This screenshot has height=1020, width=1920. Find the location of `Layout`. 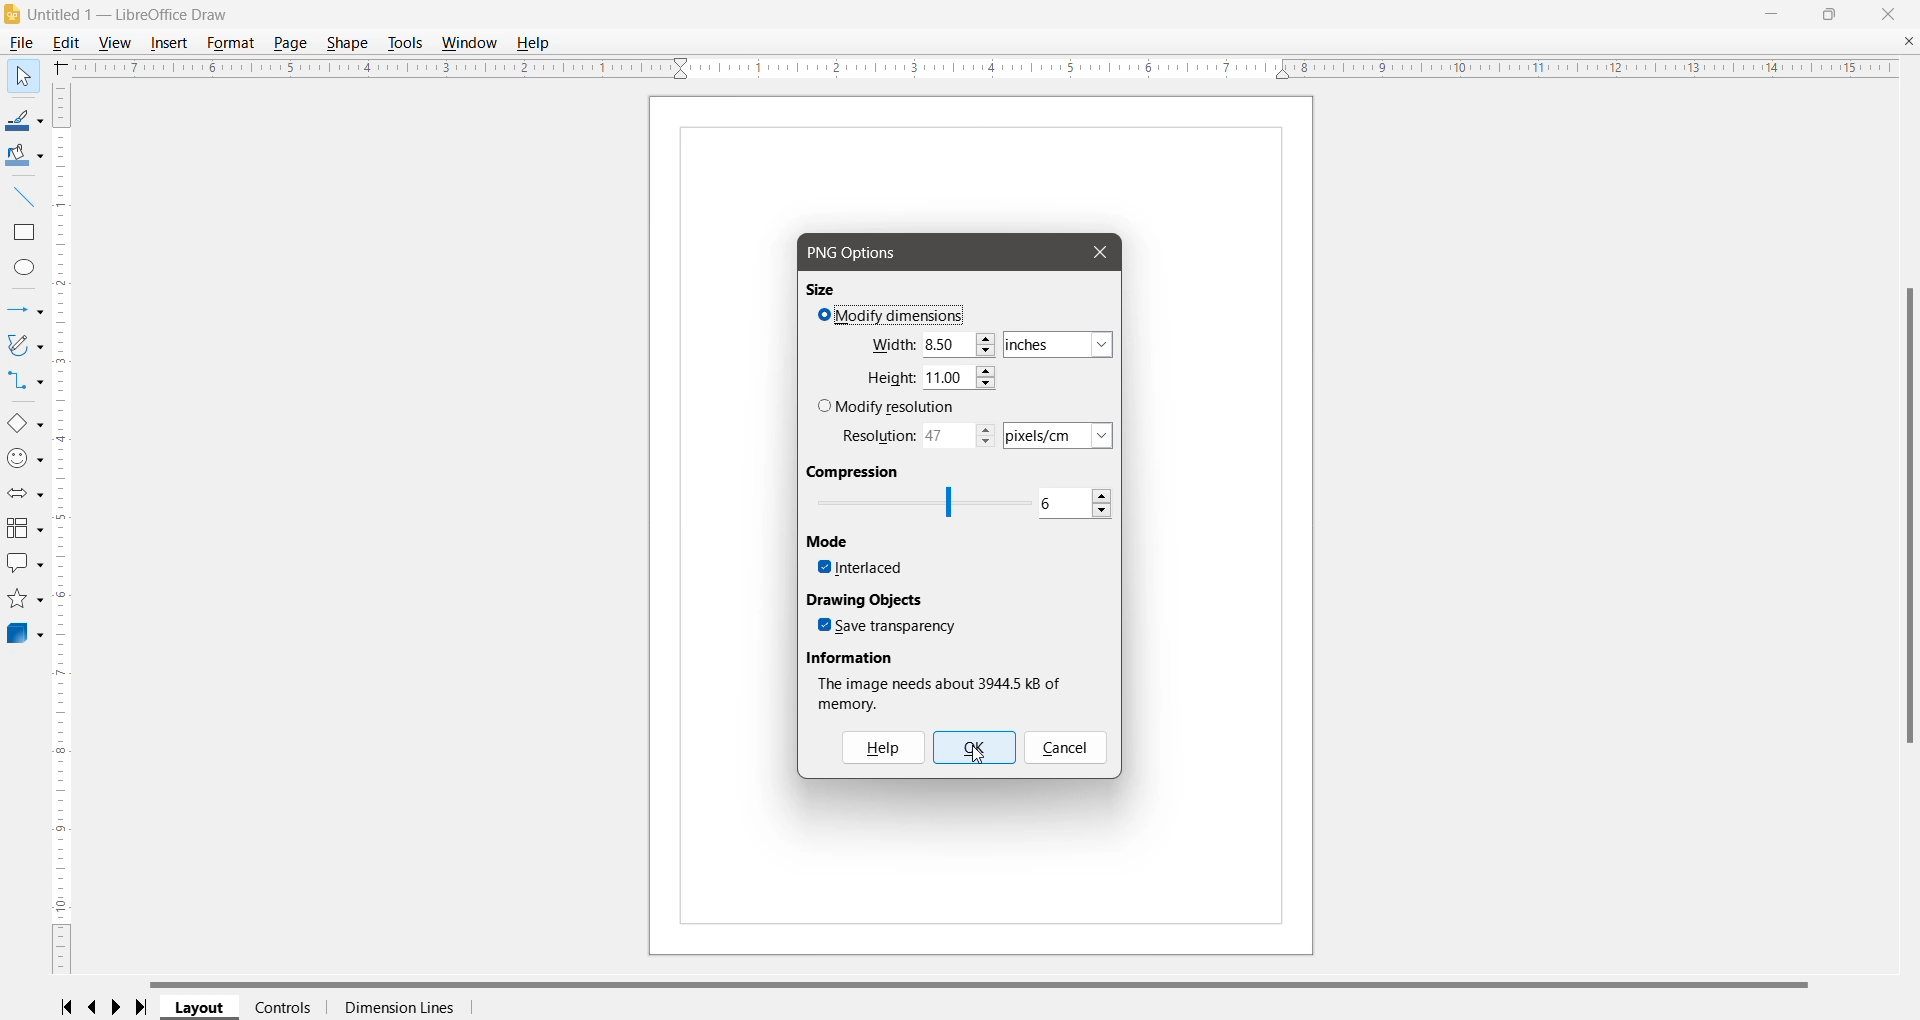

Layout is located at coordinates (201, 1008).